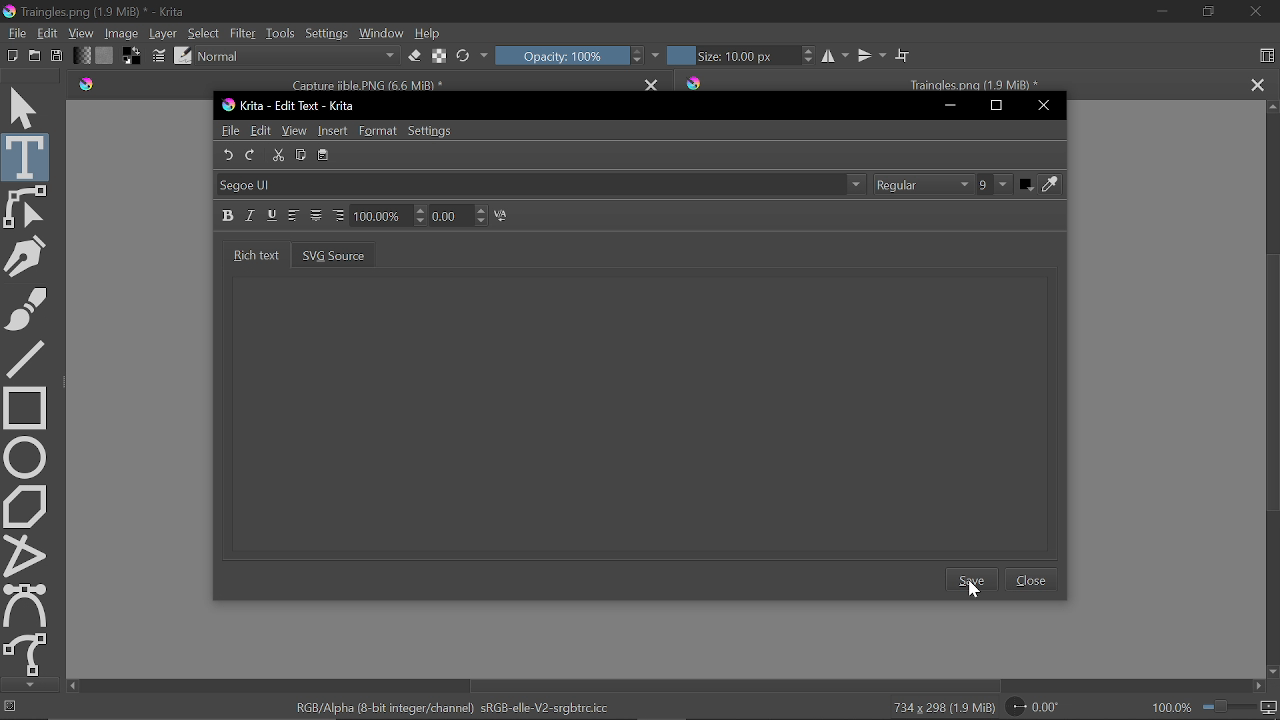 The height and width of the screenshot is (720, 1280). What do you see at coordinates (1270, 384) in the screenshot?
I see `Vertical scrollbar` at bounding box center [1270, 384].